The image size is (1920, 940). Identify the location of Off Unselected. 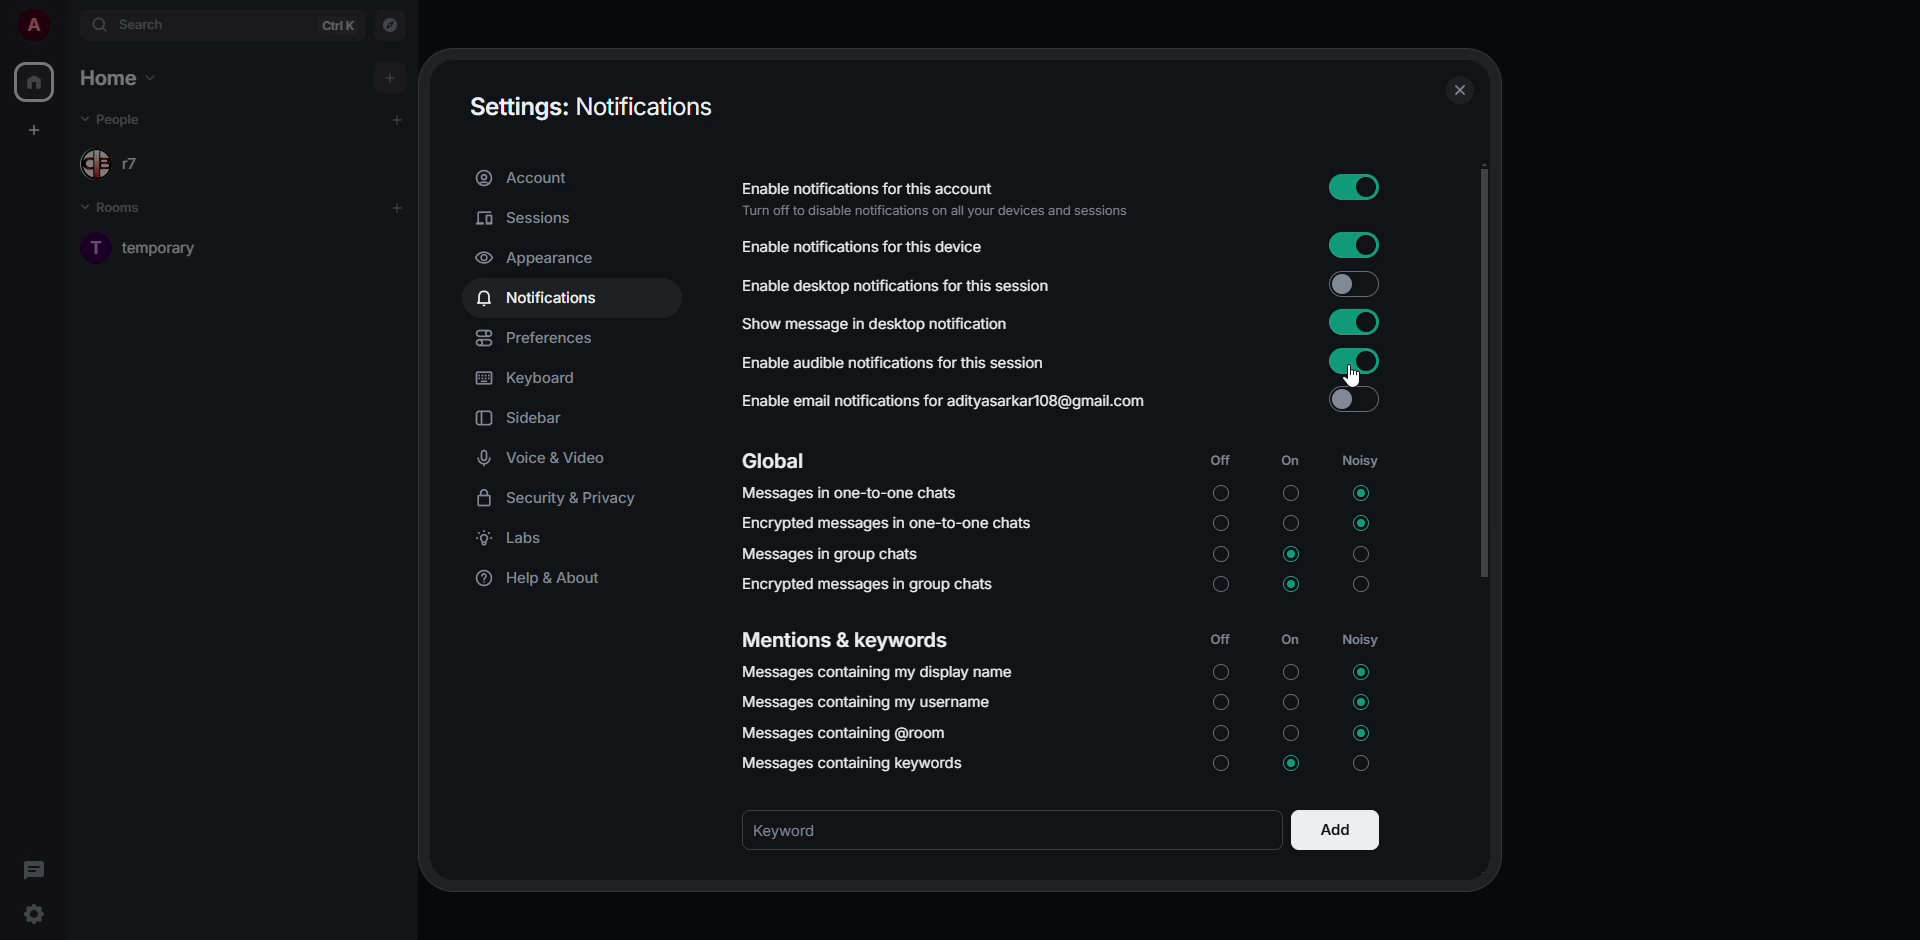
(1222, 523).